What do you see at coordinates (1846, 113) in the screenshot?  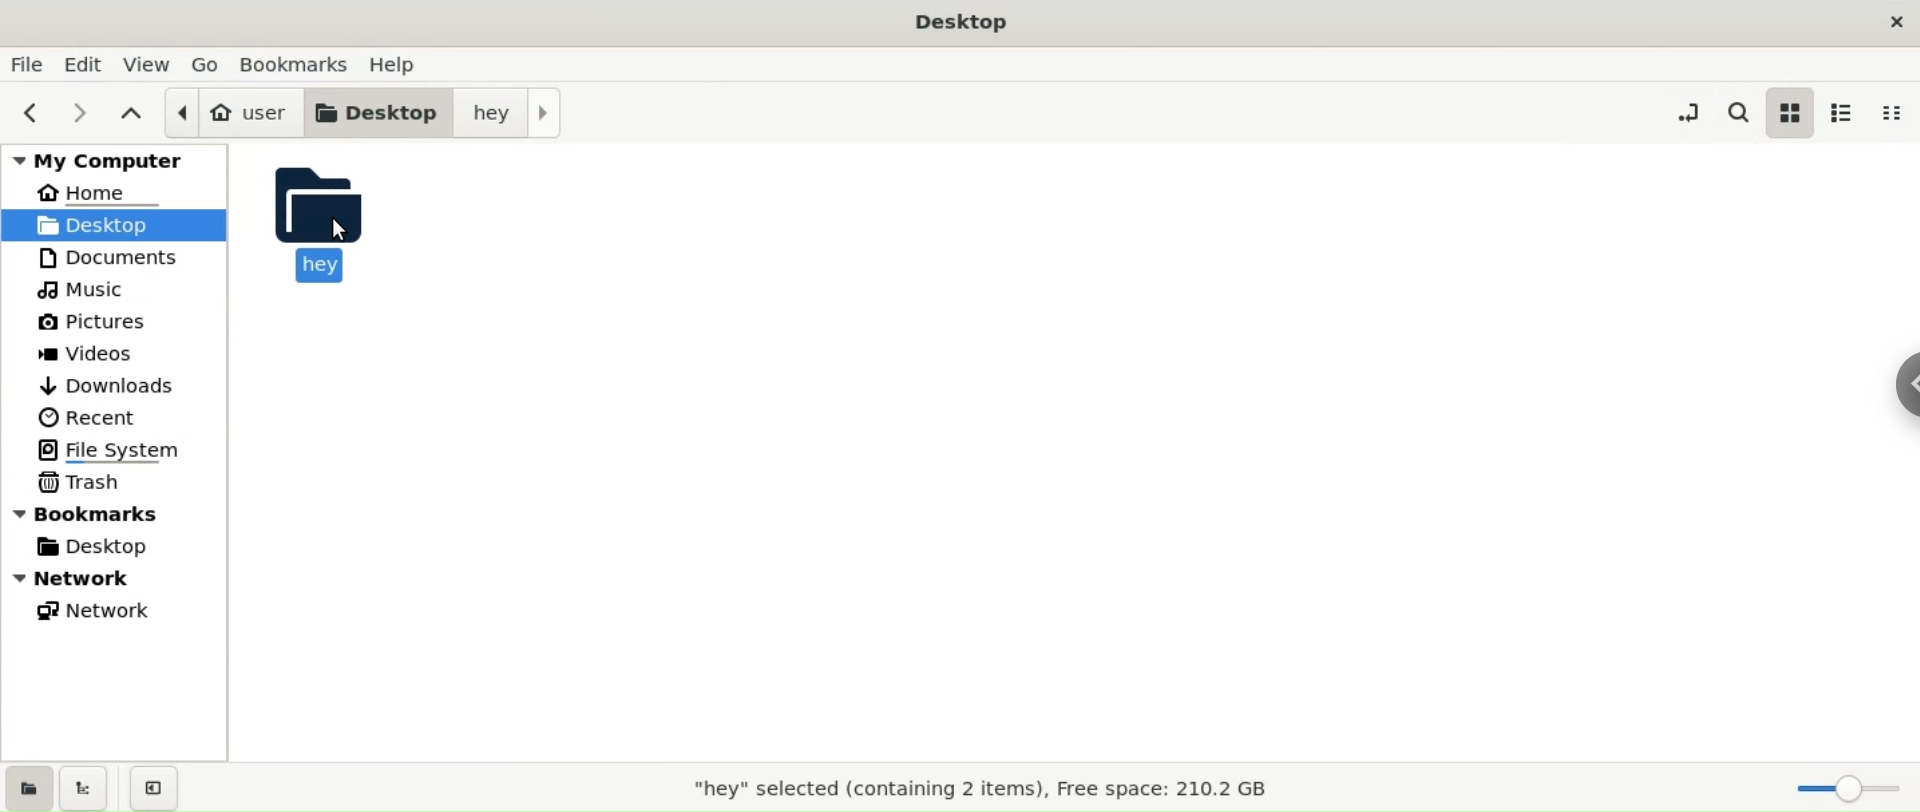 I see `list view` at bounding box center [1846, 113].